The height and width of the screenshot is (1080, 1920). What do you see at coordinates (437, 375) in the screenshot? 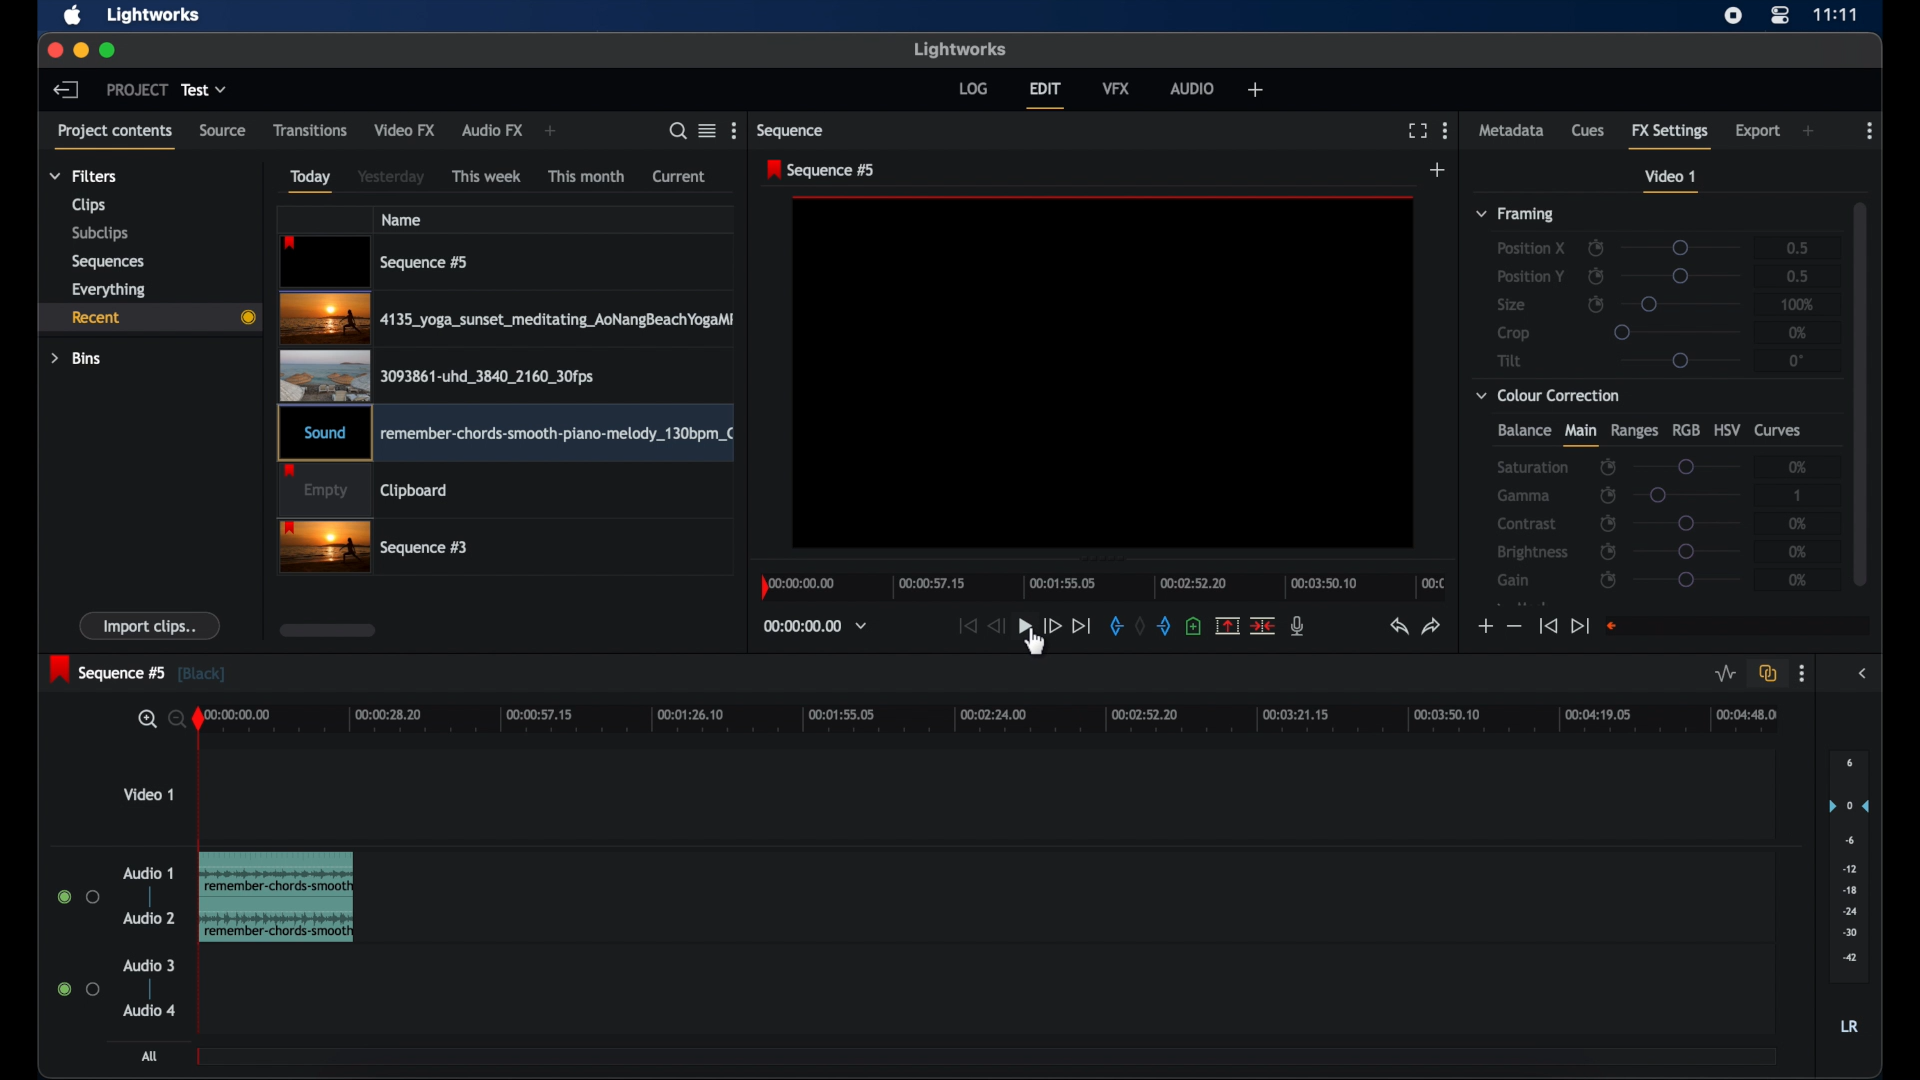
I see `video clip` at bounding box center [437, 375].